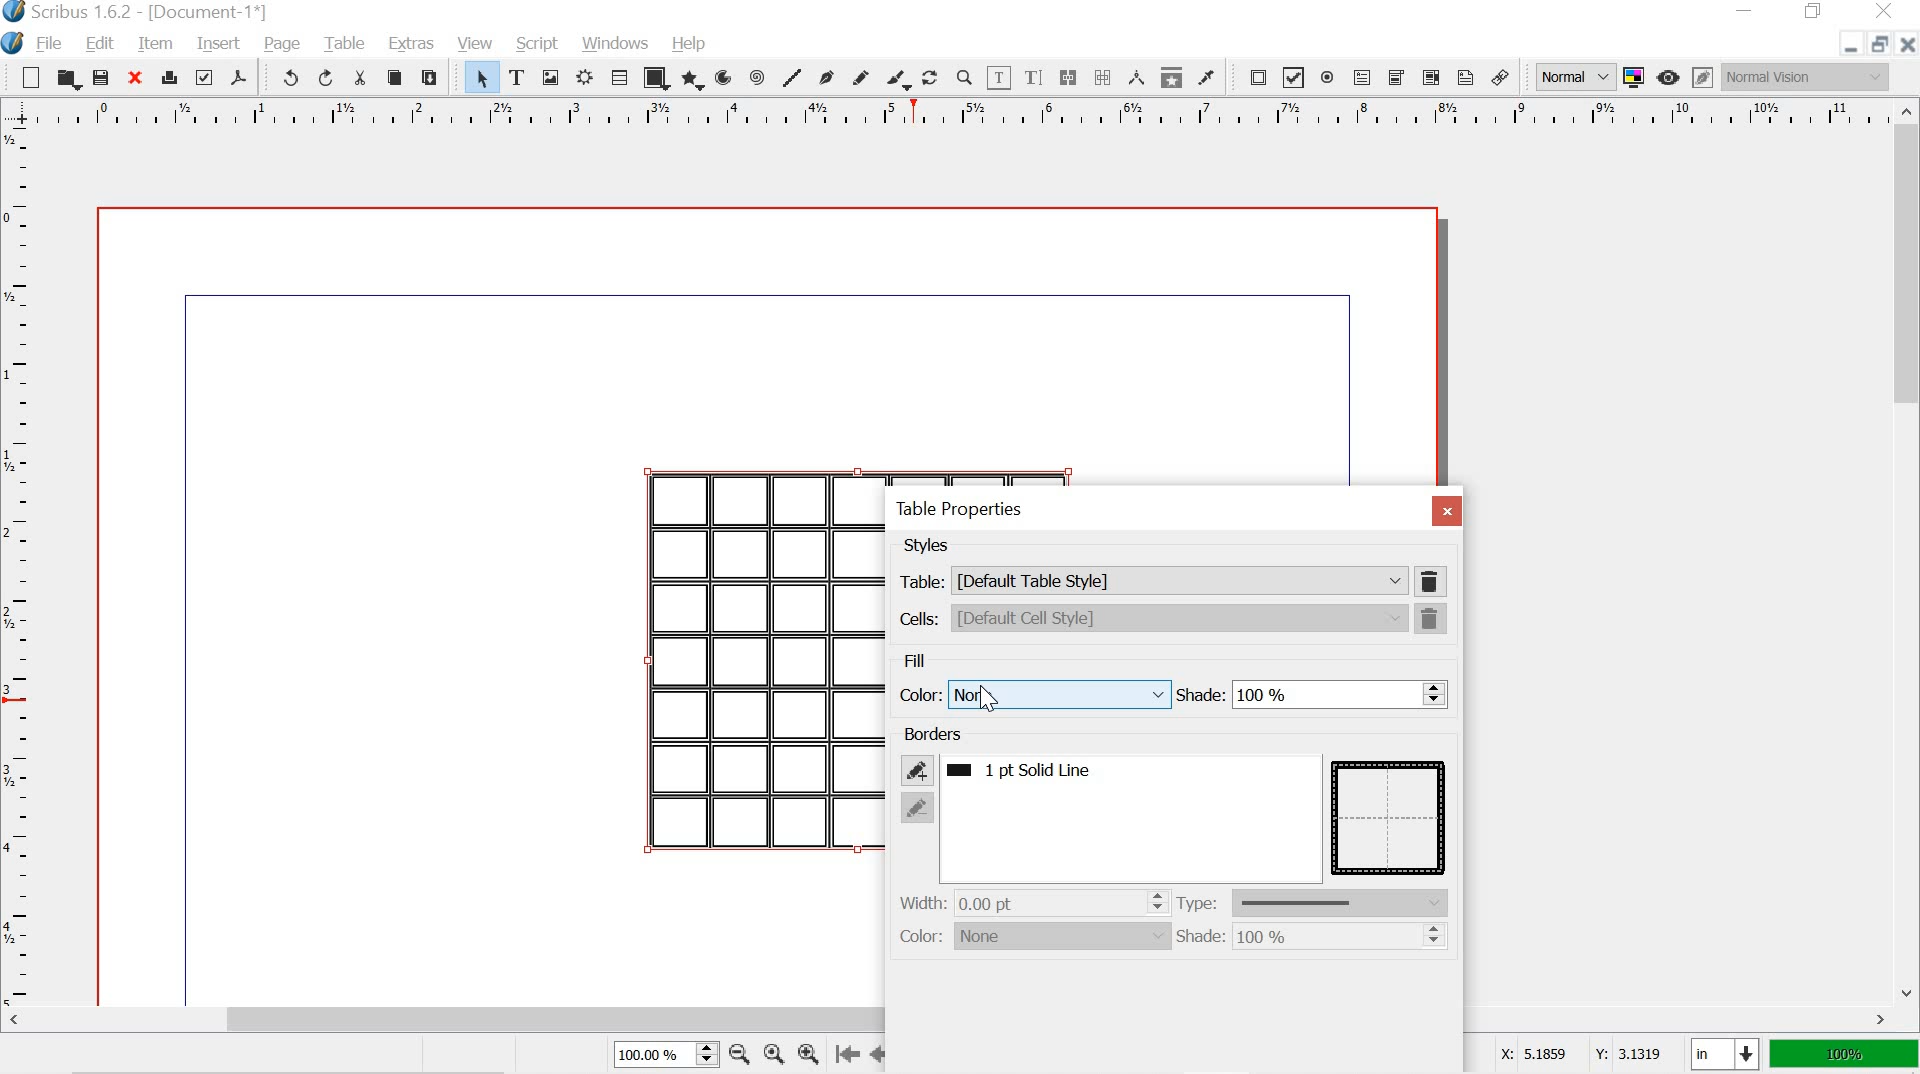  What do you see at coordinates (1295, 696) in the screenshot?
I see `shade` at bounding box center [1295, 696].